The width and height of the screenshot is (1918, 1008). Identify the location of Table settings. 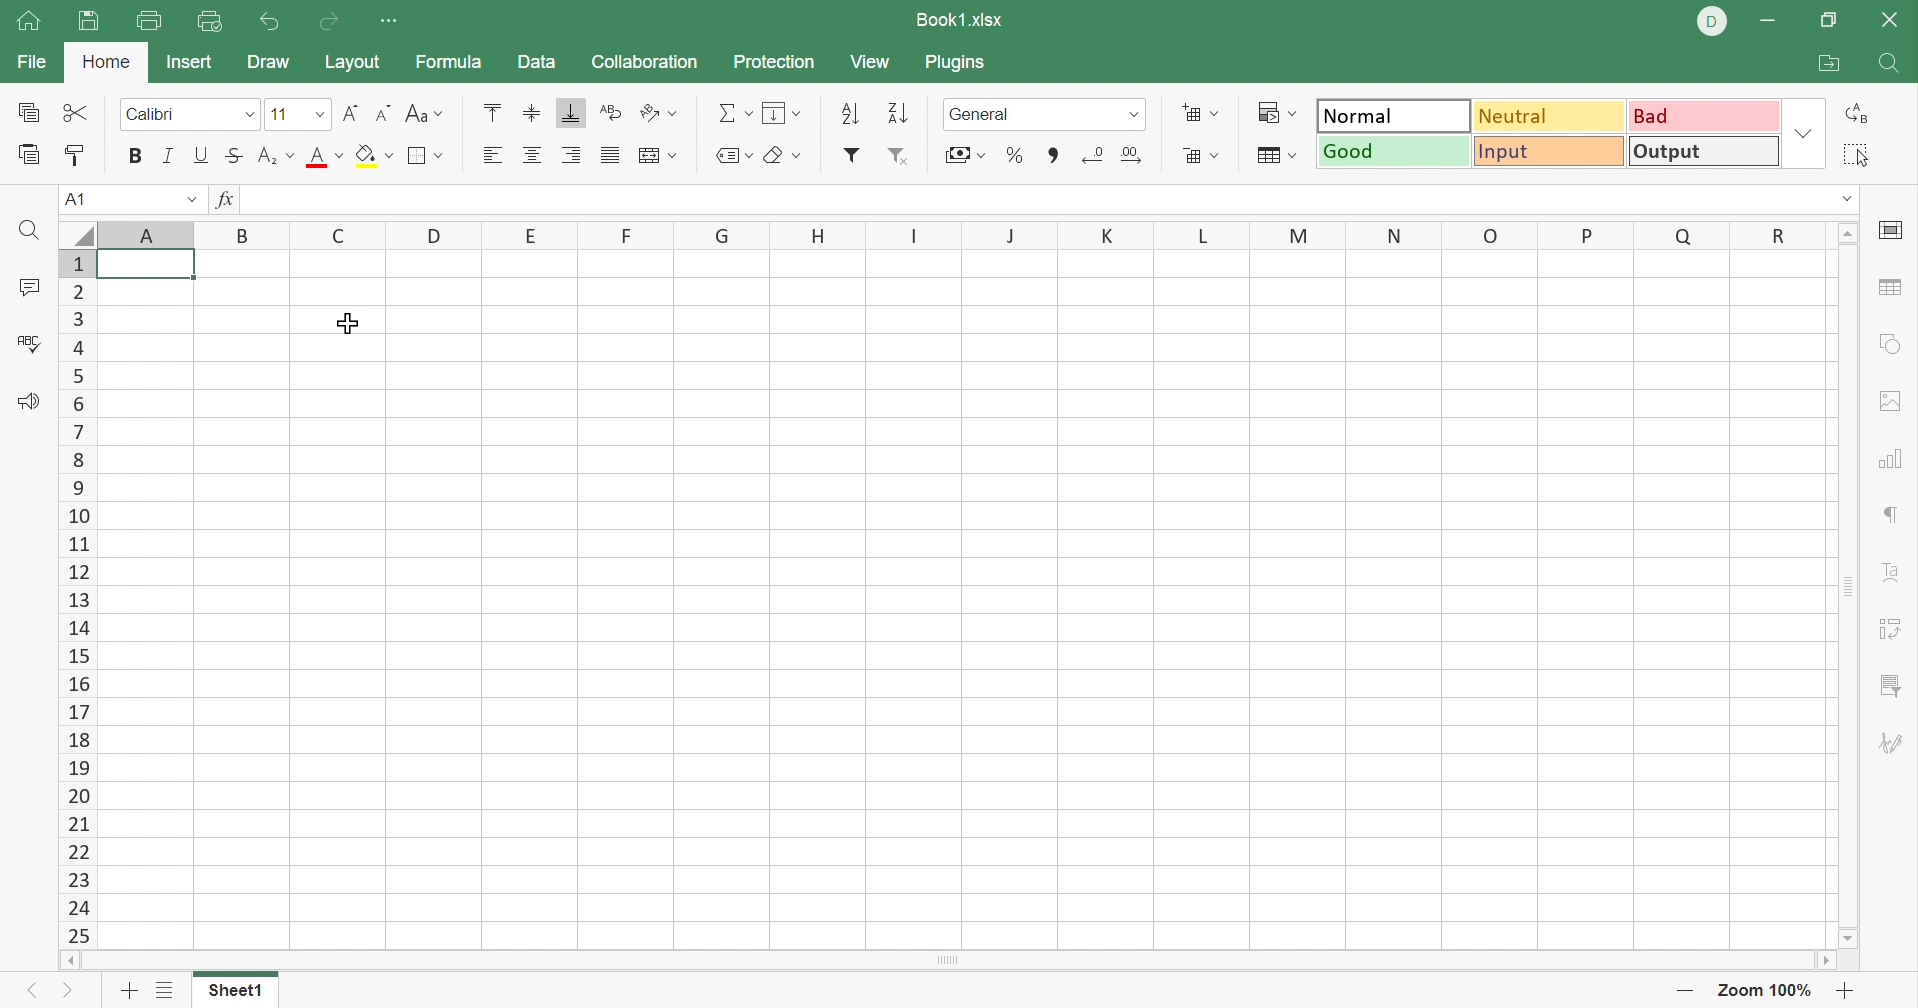
(1895, 291).